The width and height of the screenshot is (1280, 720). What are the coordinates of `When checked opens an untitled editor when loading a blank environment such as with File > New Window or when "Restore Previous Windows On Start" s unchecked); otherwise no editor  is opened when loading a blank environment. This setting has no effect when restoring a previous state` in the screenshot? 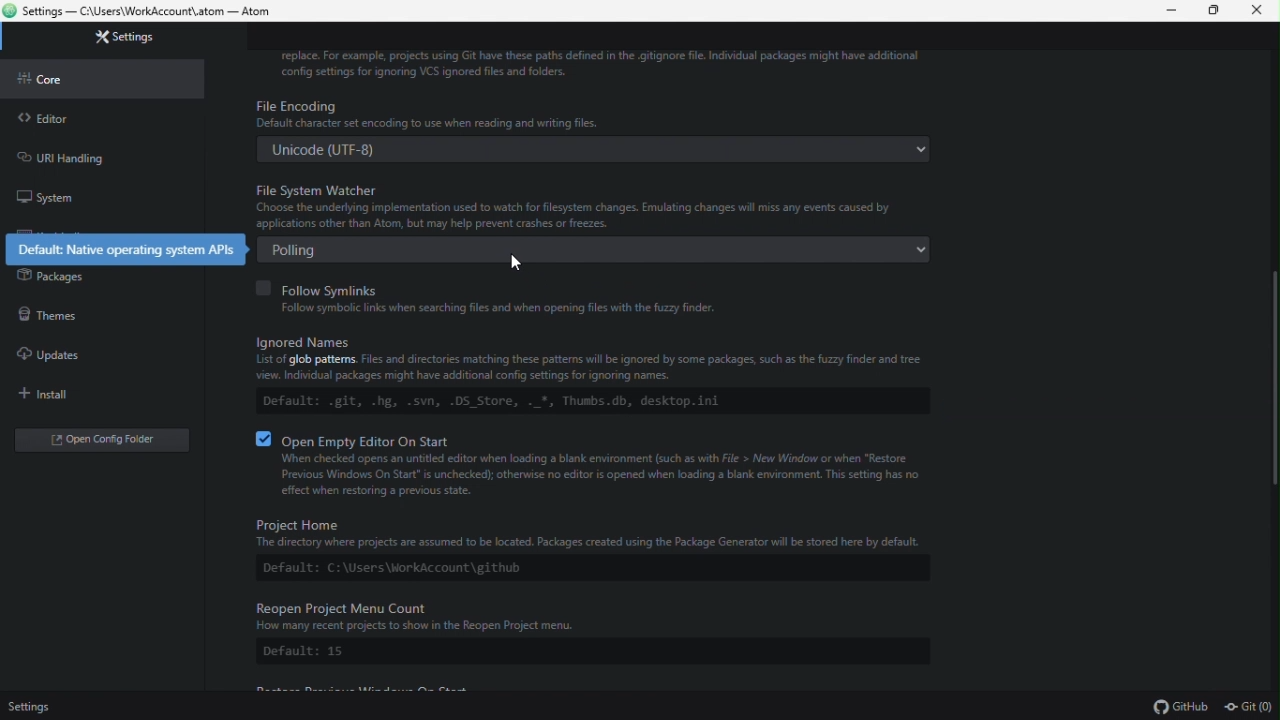 It's located at (597, 475).